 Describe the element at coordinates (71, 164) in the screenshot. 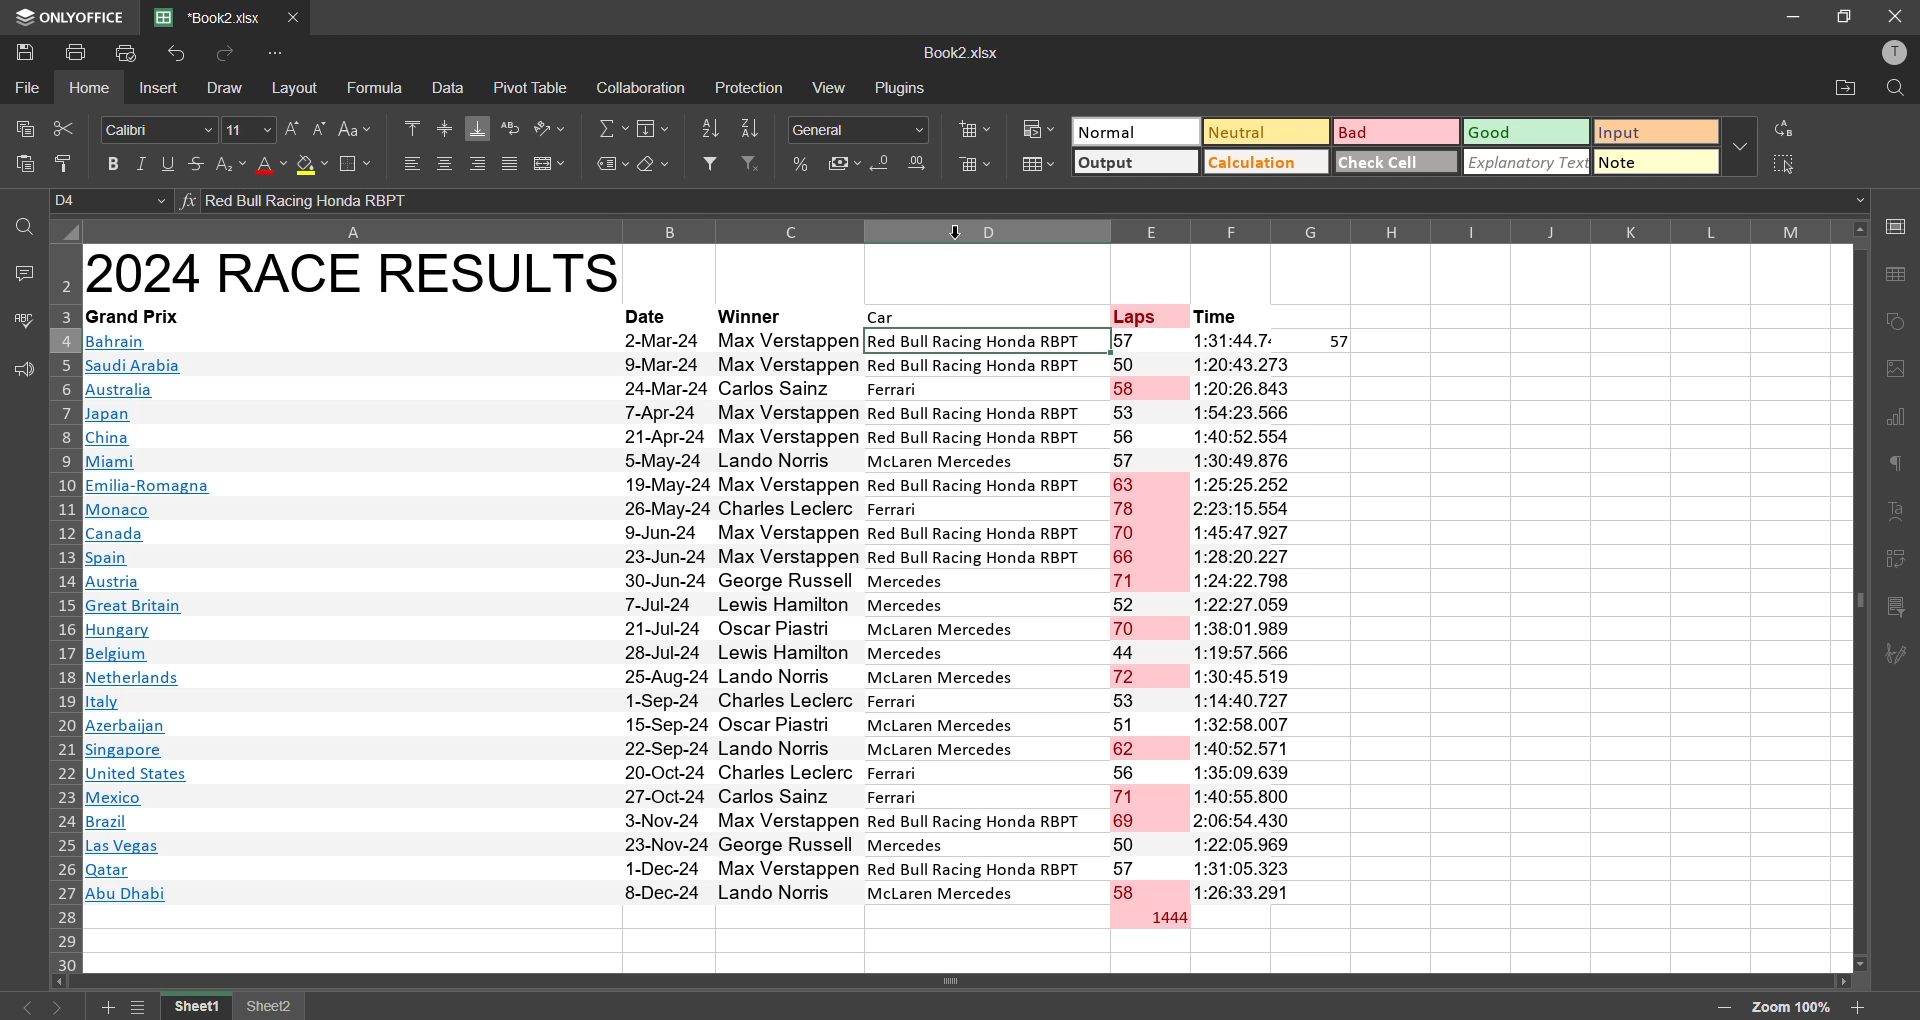

I see `copy style` at that location.